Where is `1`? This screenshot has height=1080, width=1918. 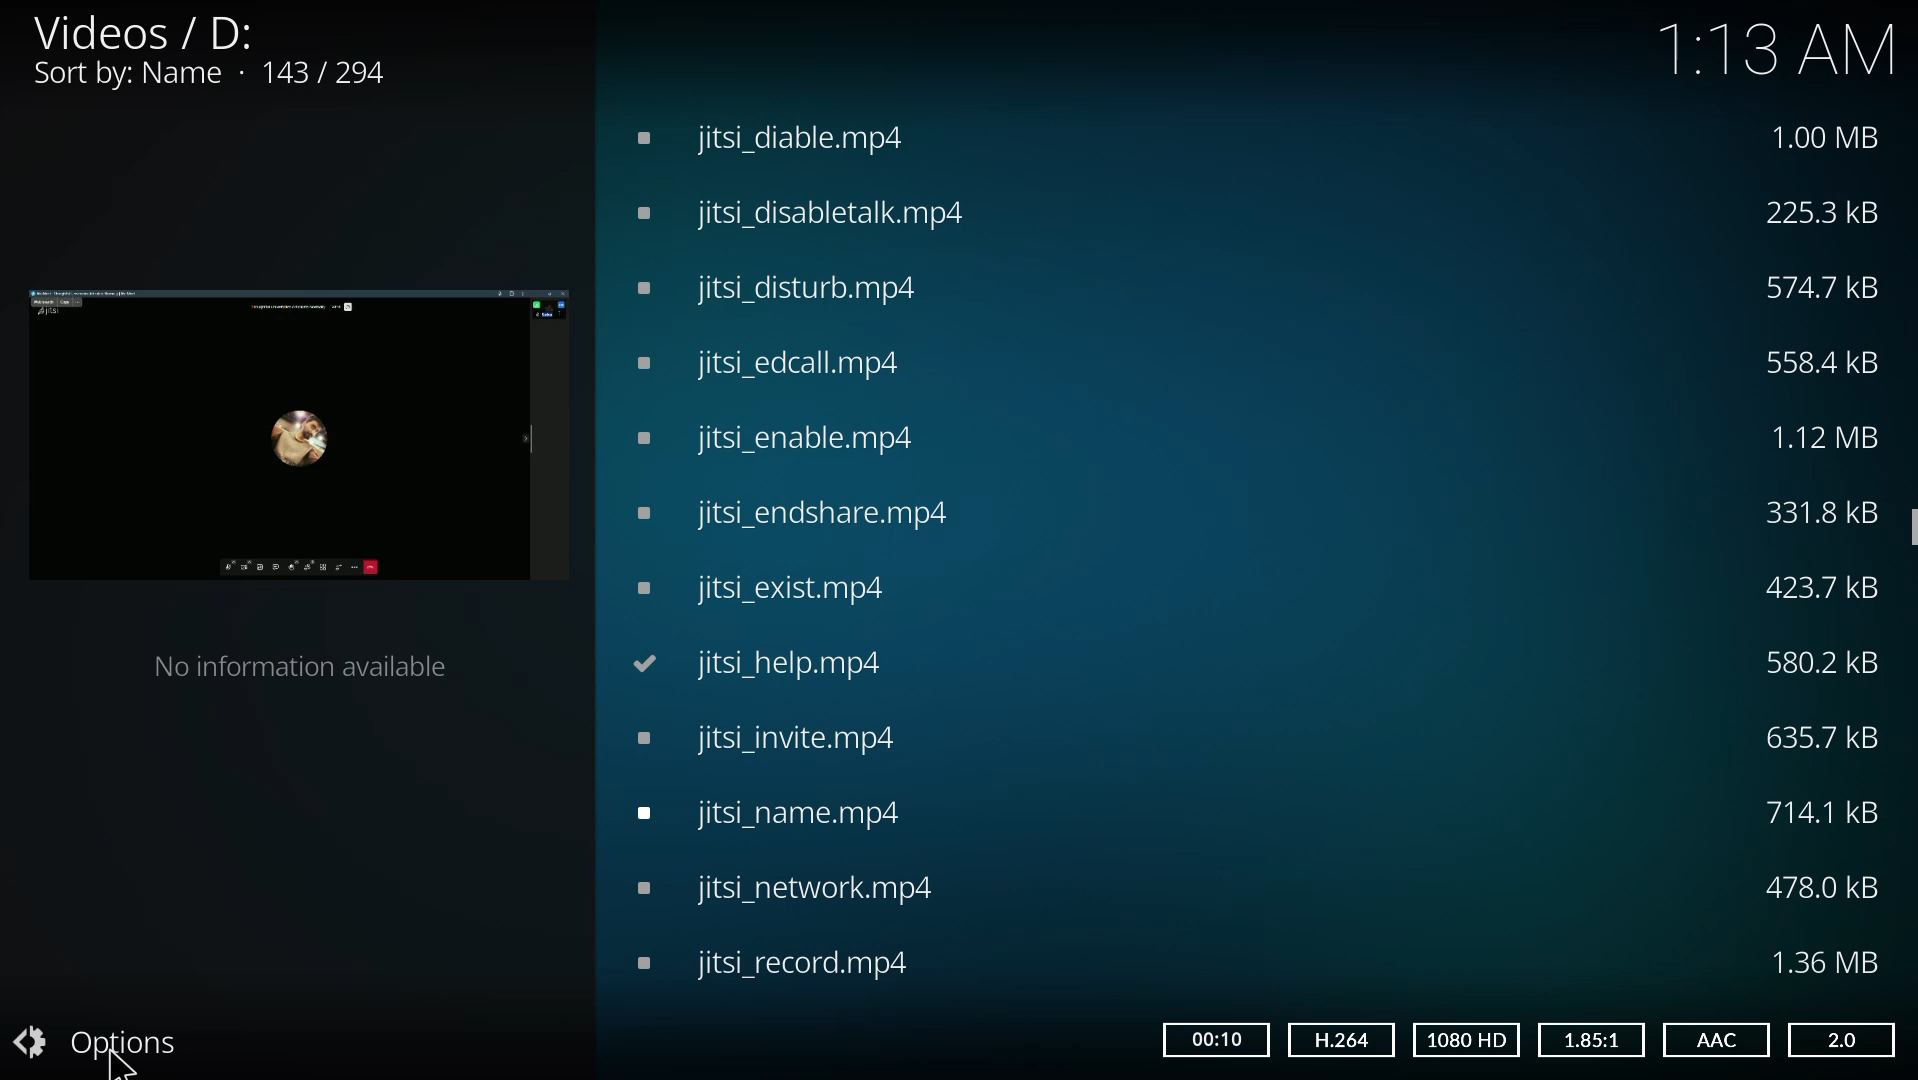
1 is located at coordinates (1592, 1037).